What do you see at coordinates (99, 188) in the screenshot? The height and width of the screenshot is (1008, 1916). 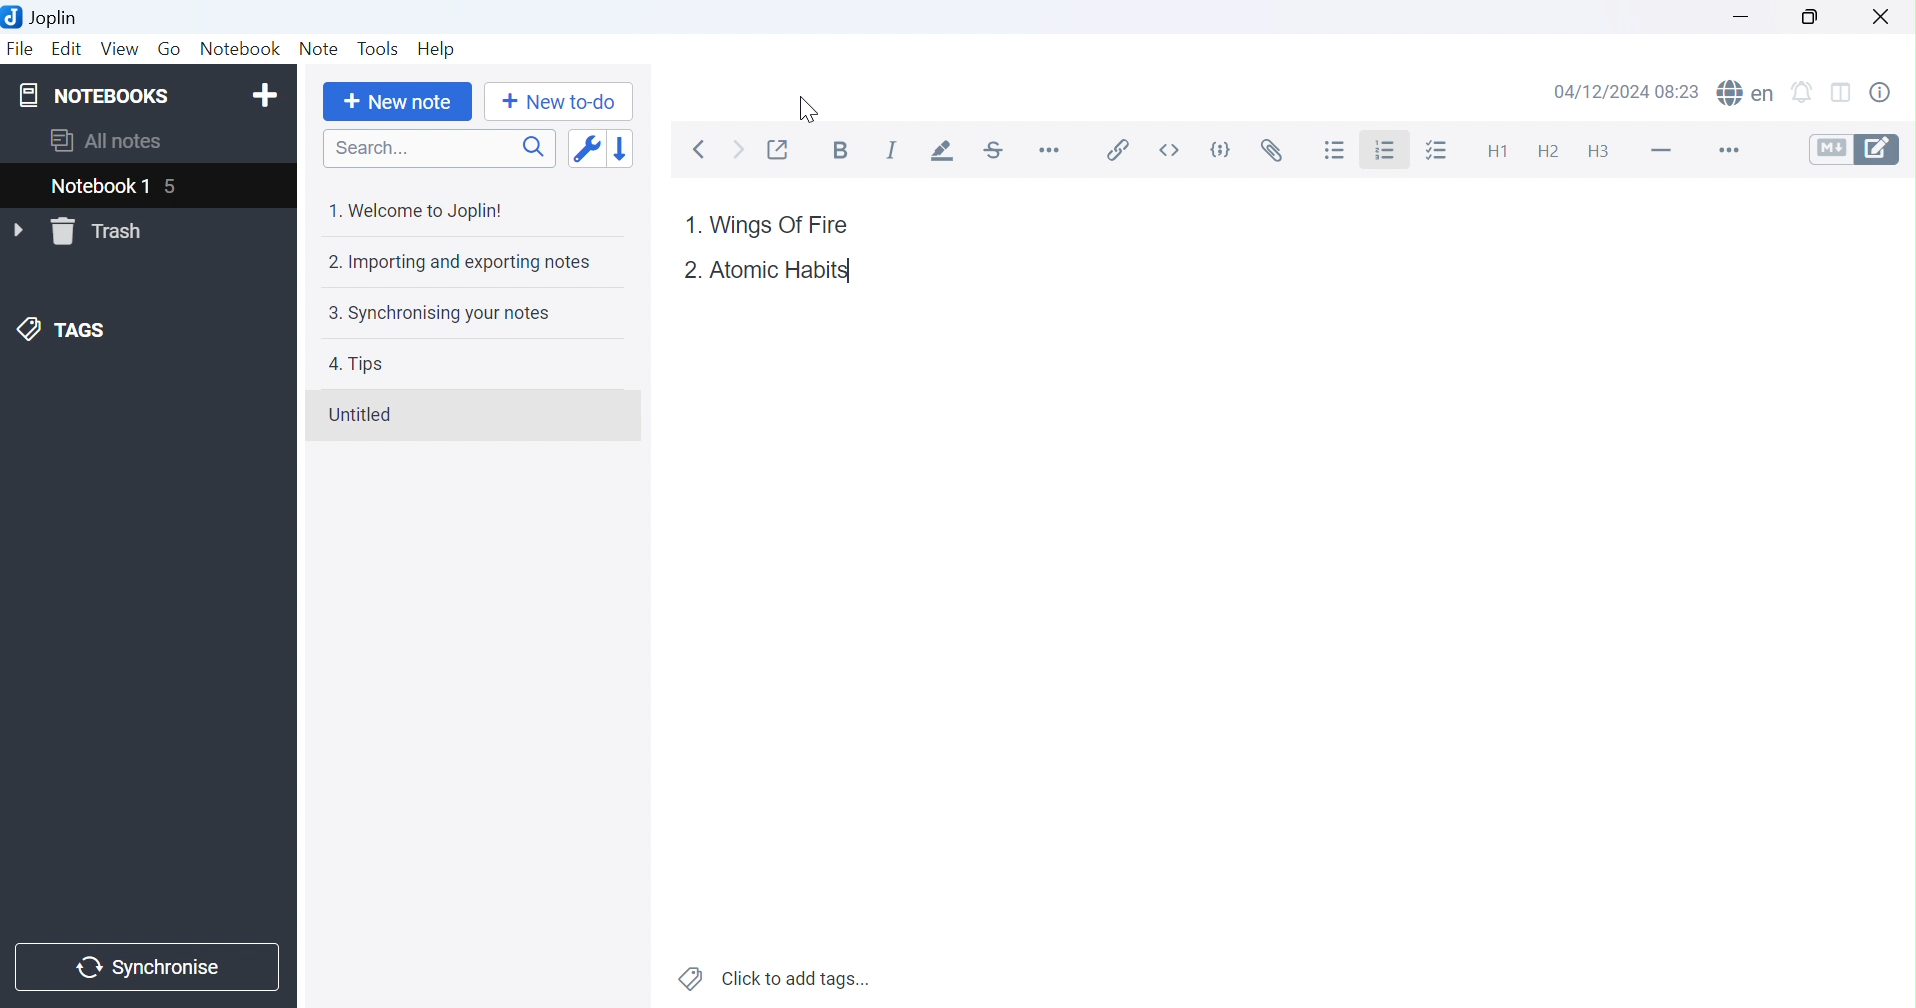 I see `Notebook 1` at bounding box center [99, 188].